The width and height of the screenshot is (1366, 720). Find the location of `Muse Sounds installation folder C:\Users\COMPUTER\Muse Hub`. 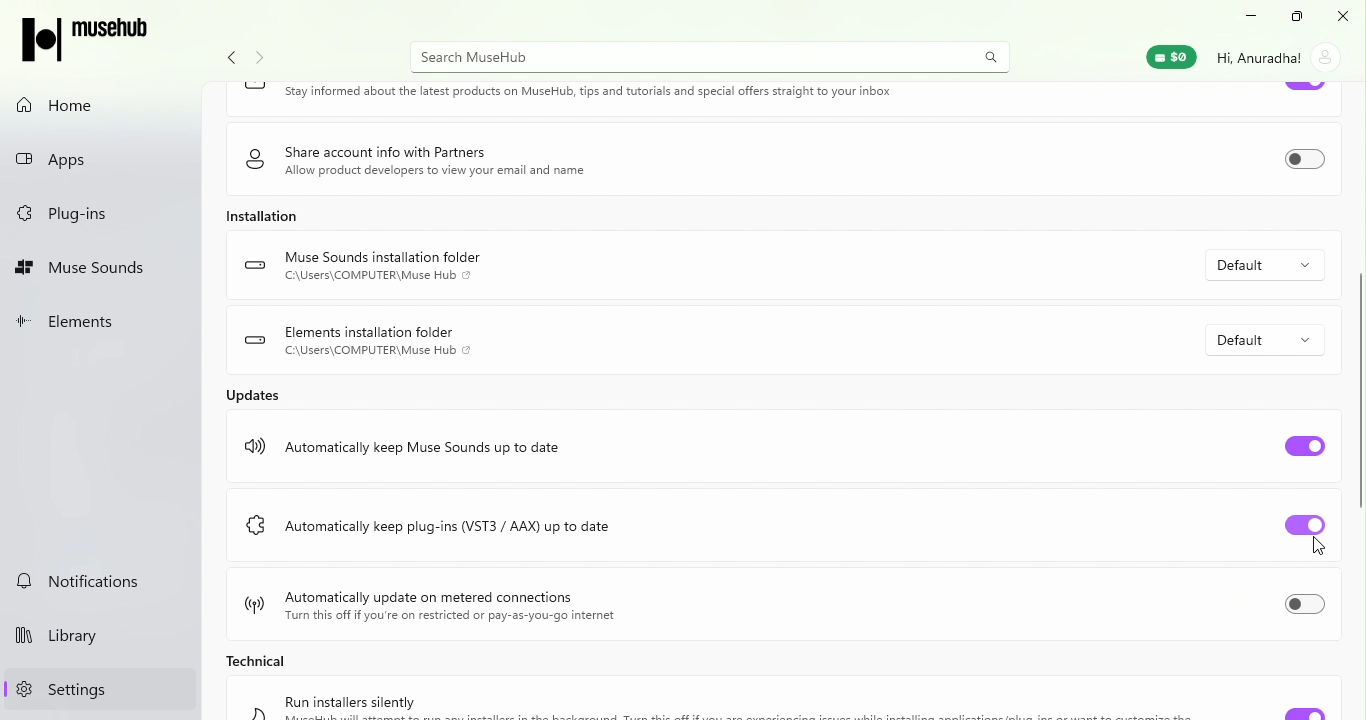

Muse Sounds installation folder C:\Users\COMPUTER\Muse Hub is located at coordinates (390, 267).